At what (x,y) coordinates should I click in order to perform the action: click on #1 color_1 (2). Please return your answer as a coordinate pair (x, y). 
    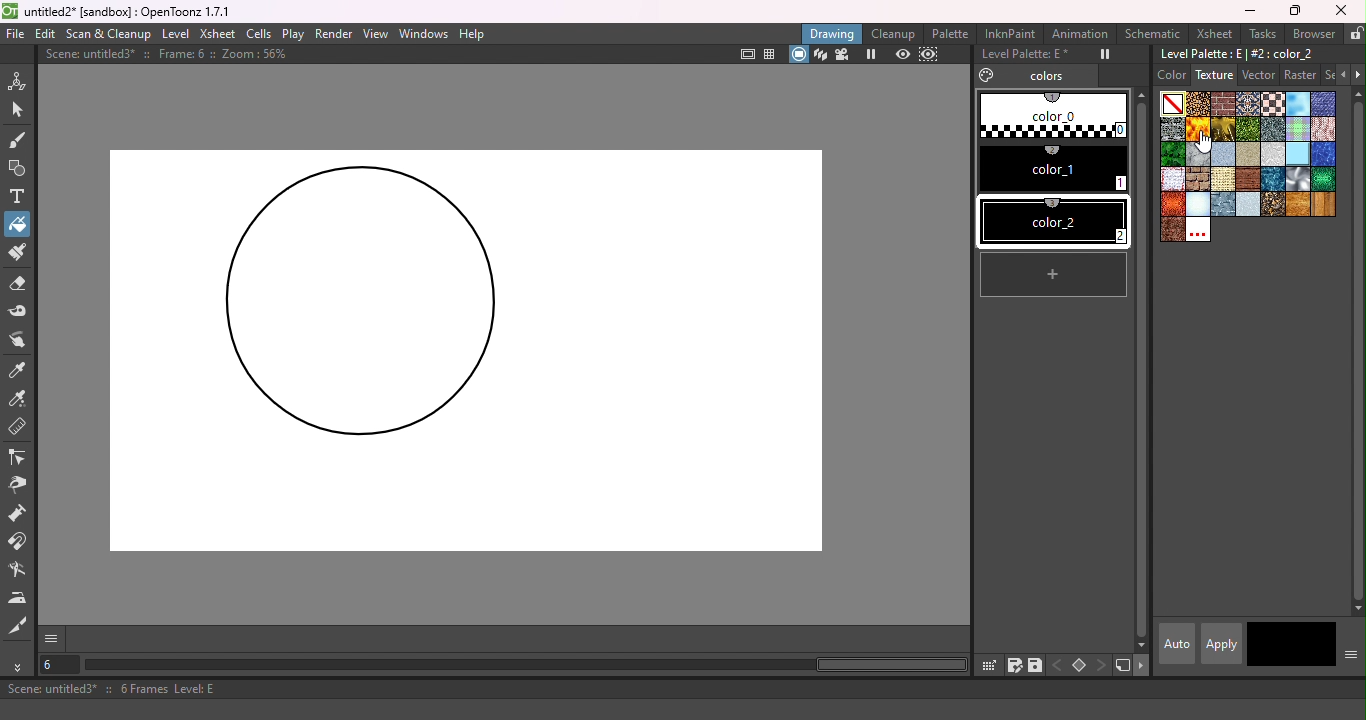
    Looking at the image, I should click on (1049, 170).